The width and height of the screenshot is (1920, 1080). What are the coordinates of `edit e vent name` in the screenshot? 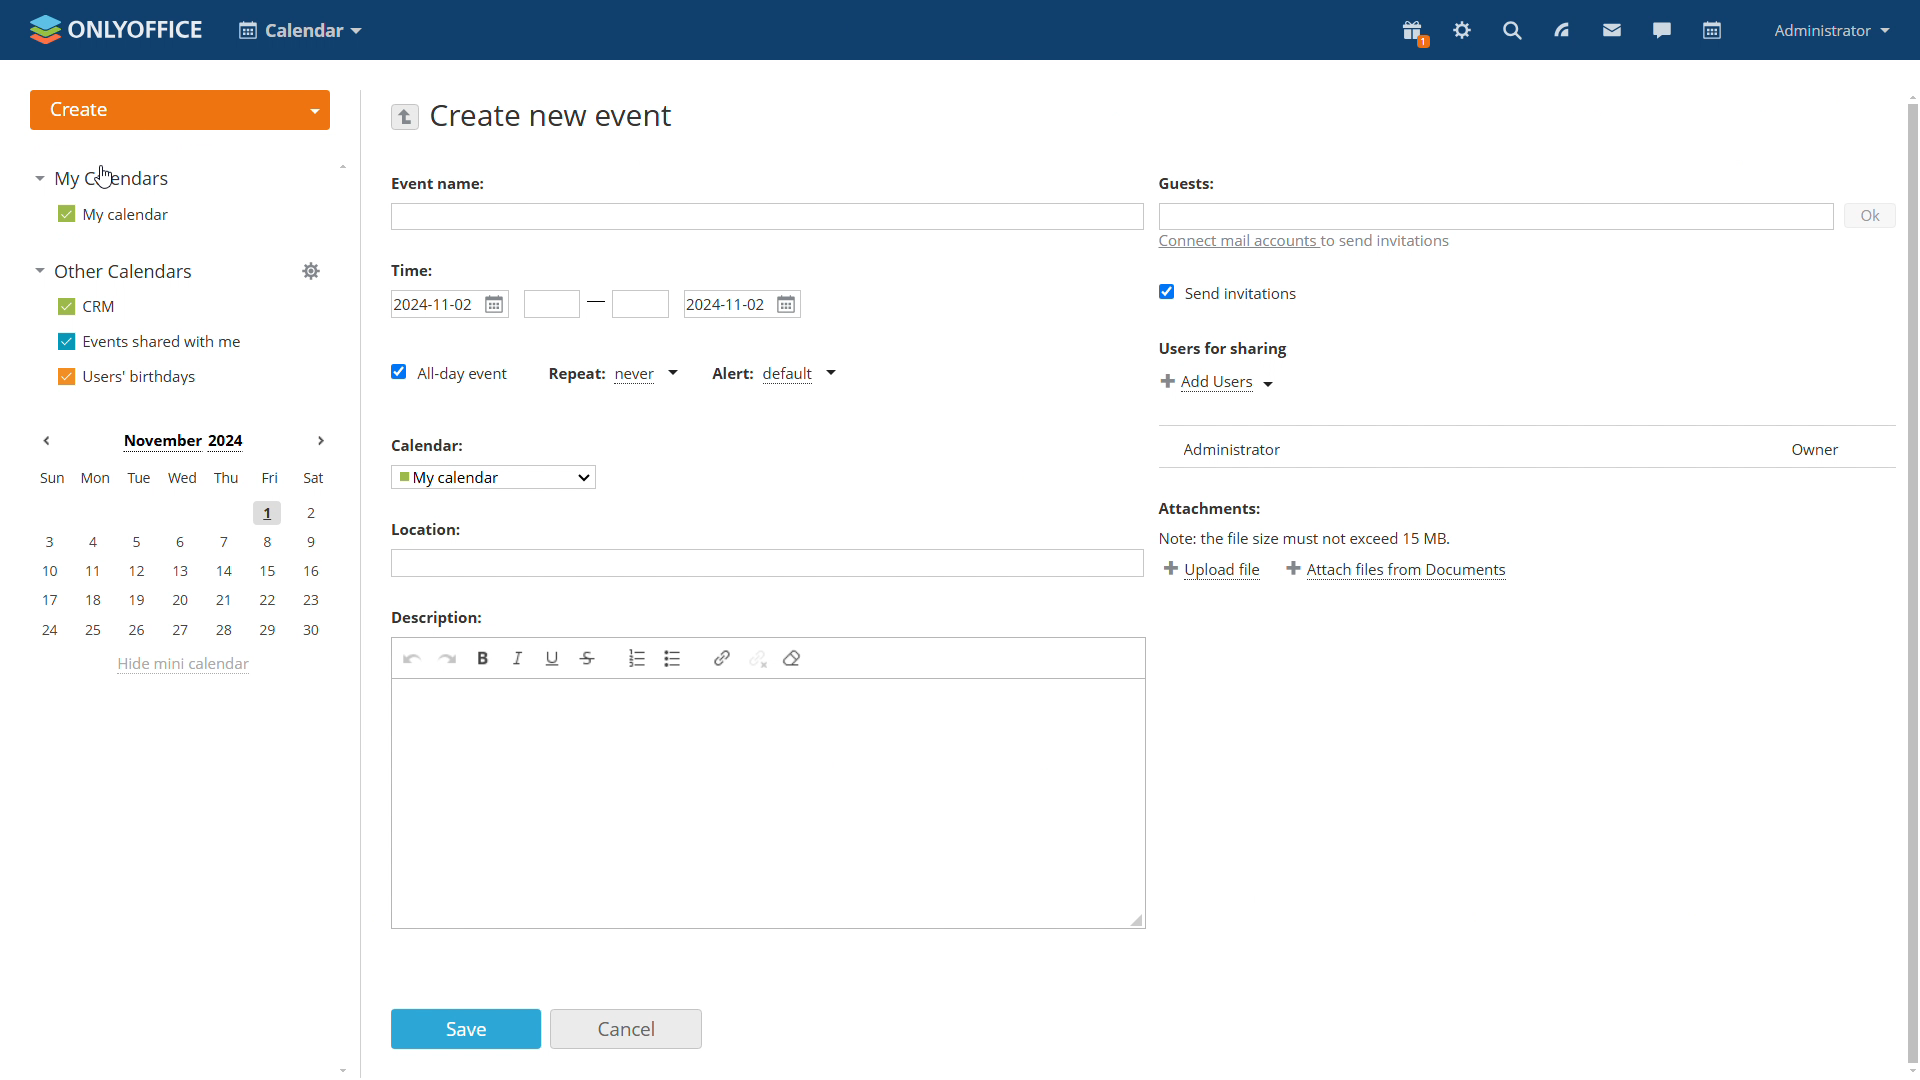 It's located at (767, 217).